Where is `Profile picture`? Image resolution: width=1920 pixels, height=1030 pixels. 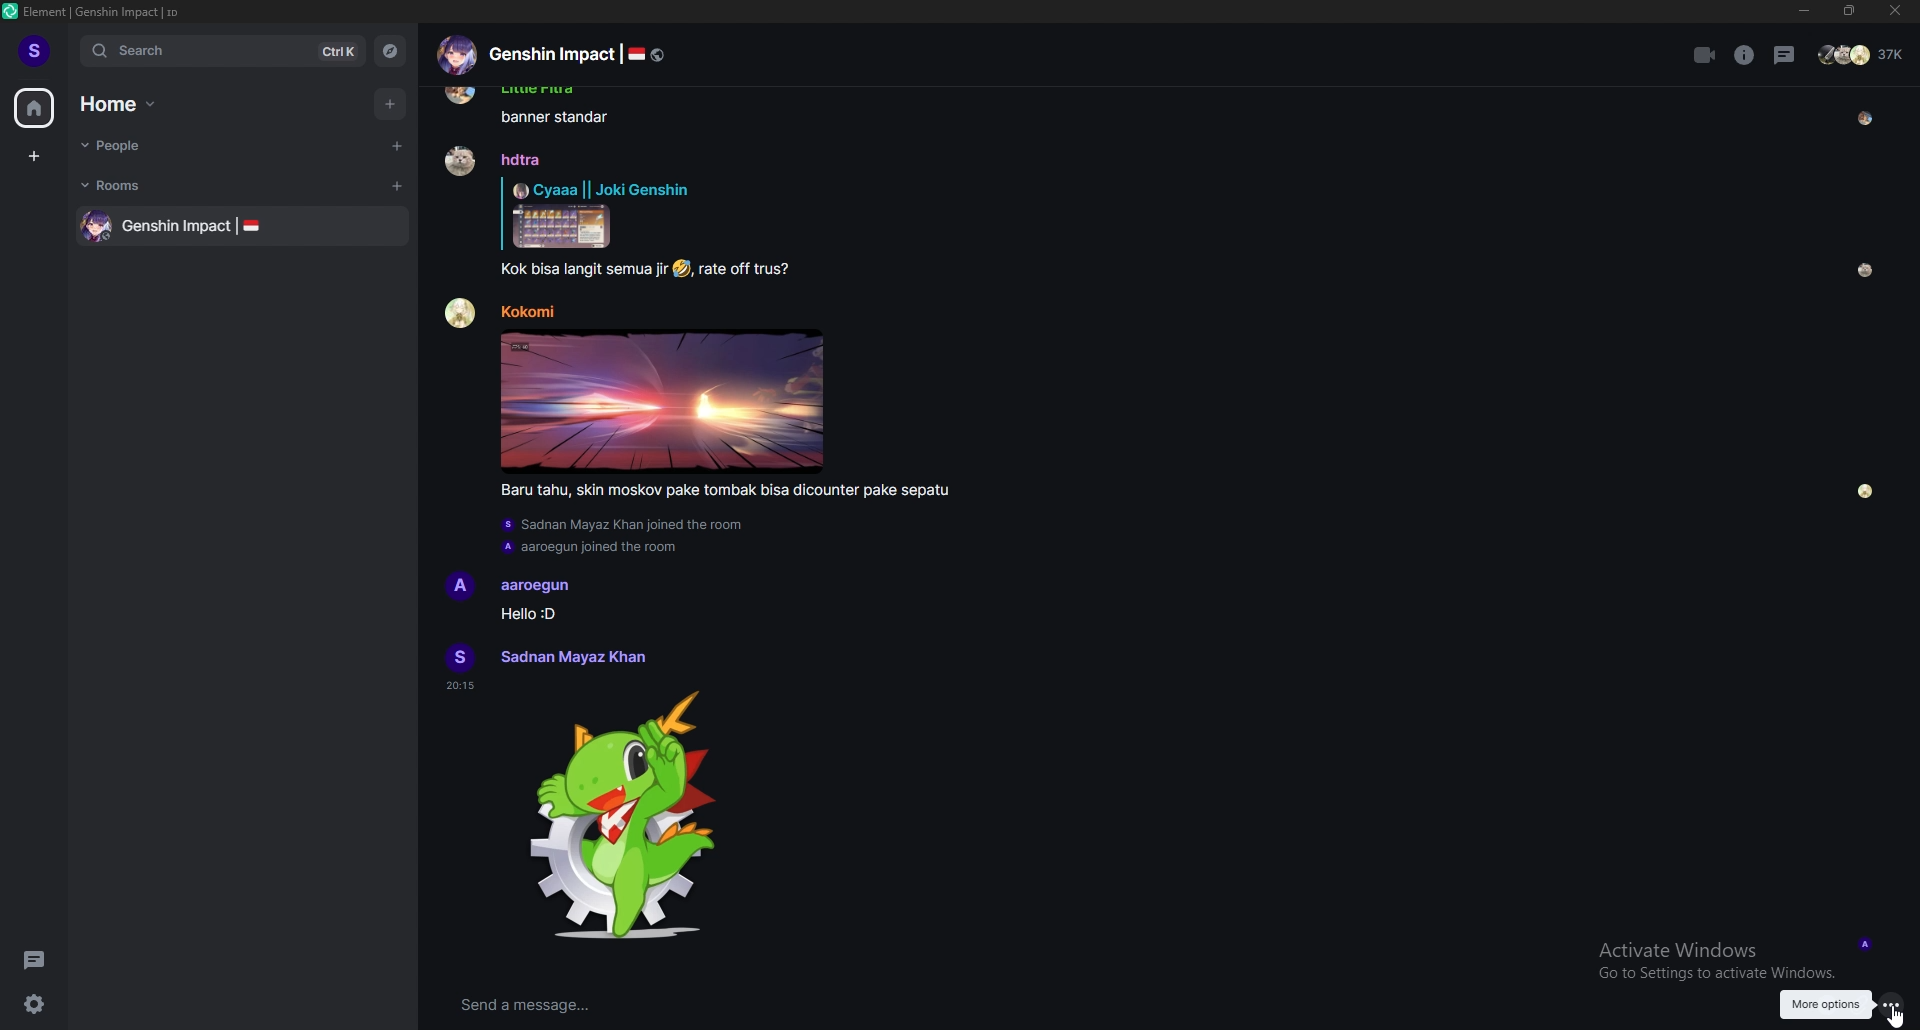
Profile picture is located at coordinates (460, 586).